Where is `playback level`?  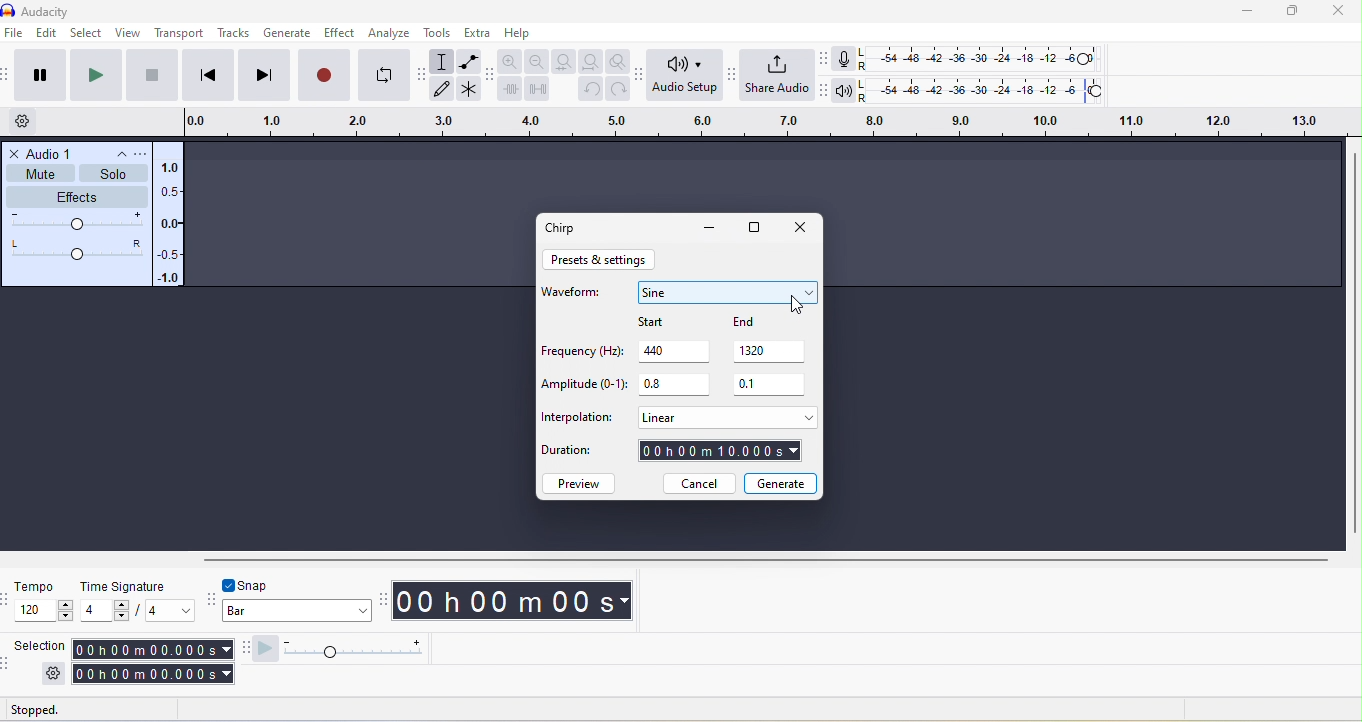 playback level is located at coordinates (985, 88).